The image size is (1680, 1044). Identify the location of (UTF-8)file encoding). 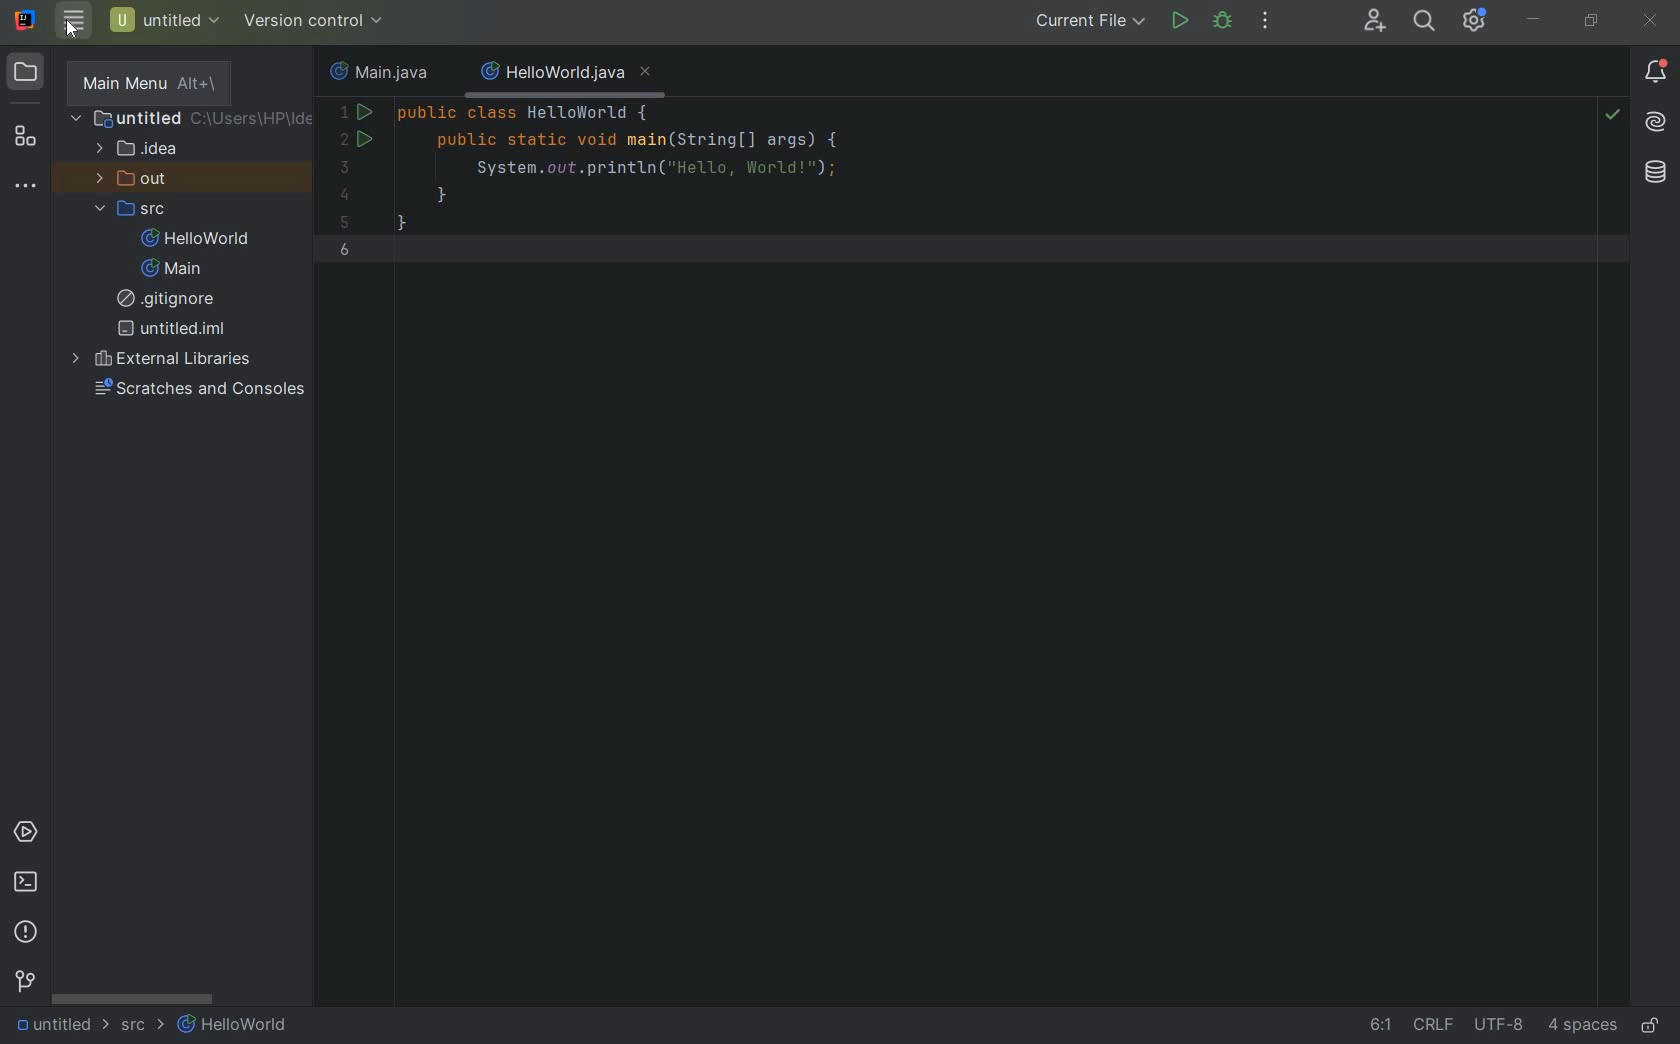
(1502, 1028).